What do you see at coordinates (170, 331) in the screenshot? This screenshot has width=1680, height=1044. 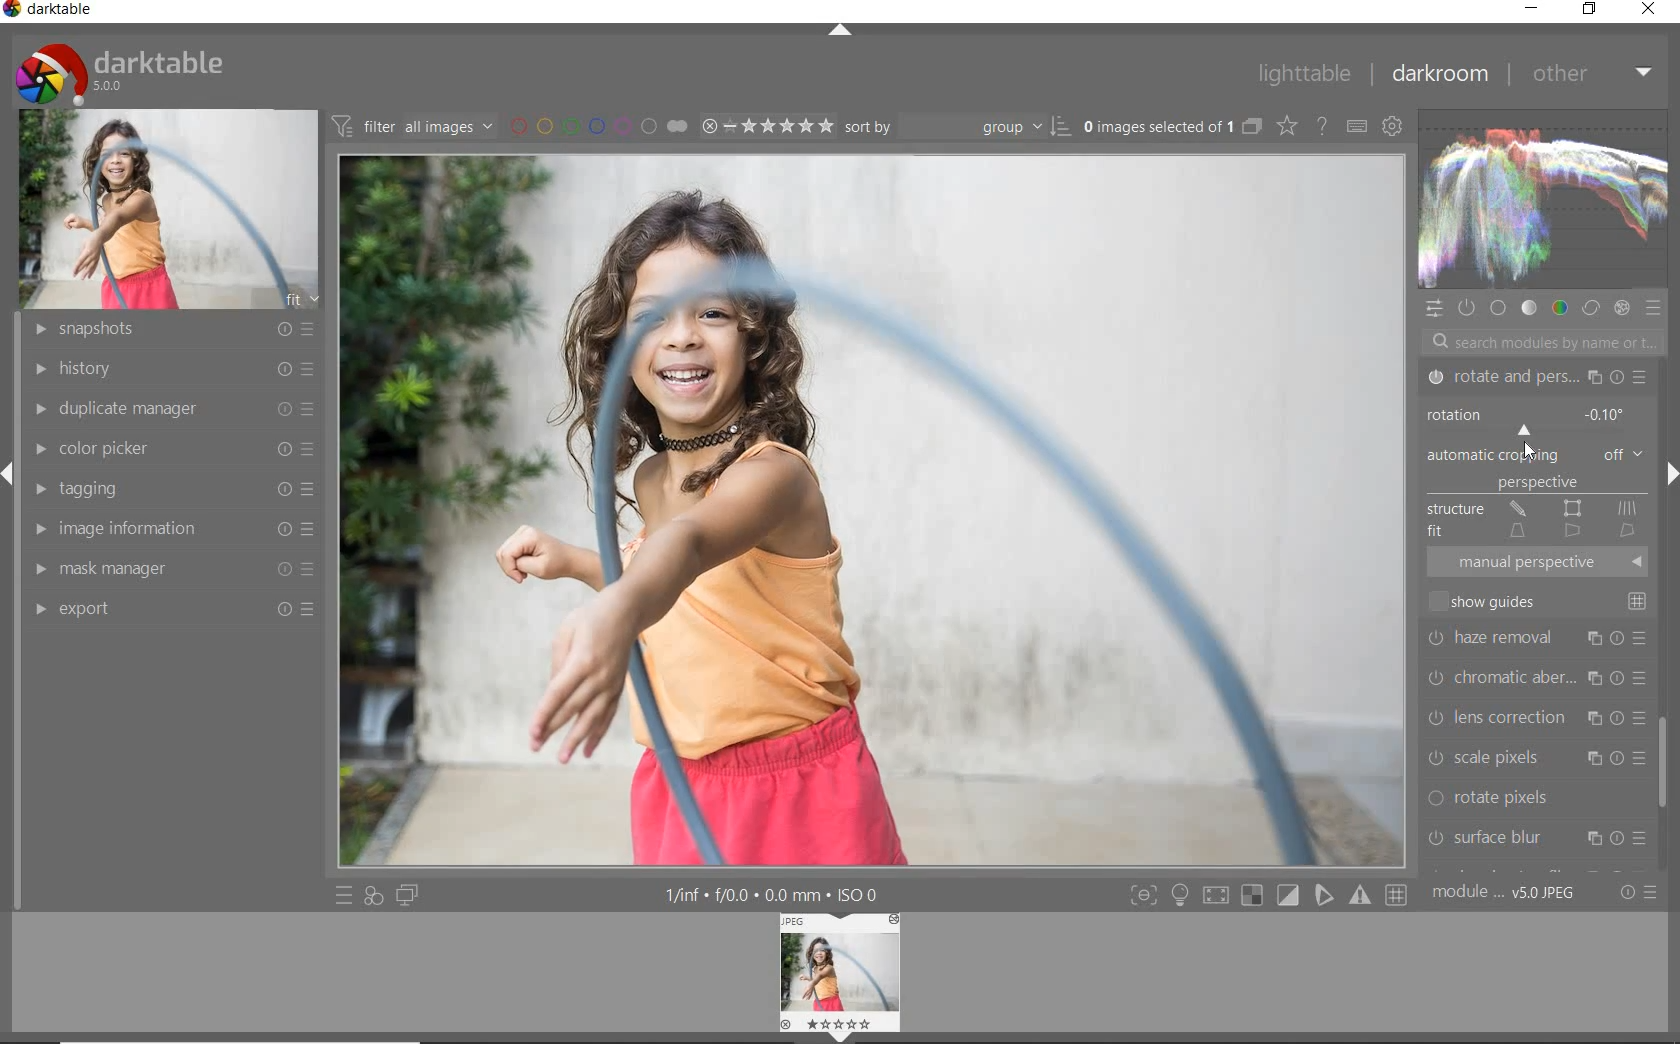 I see `snapshots` at bounding box center [170, 331].